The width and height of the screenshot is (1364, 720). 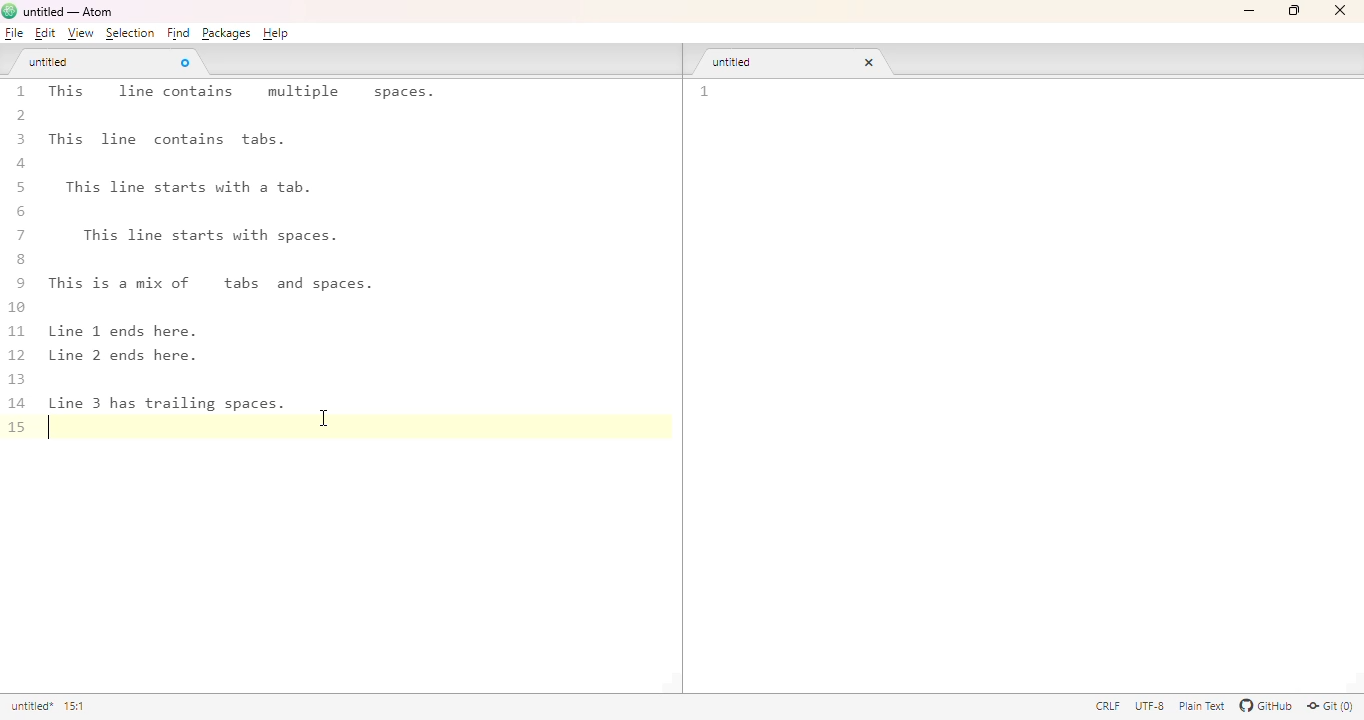 What do you see at coordinates (1296, 9) in the screenshot?
I see `maximize` at bounding box center [1296, 9].